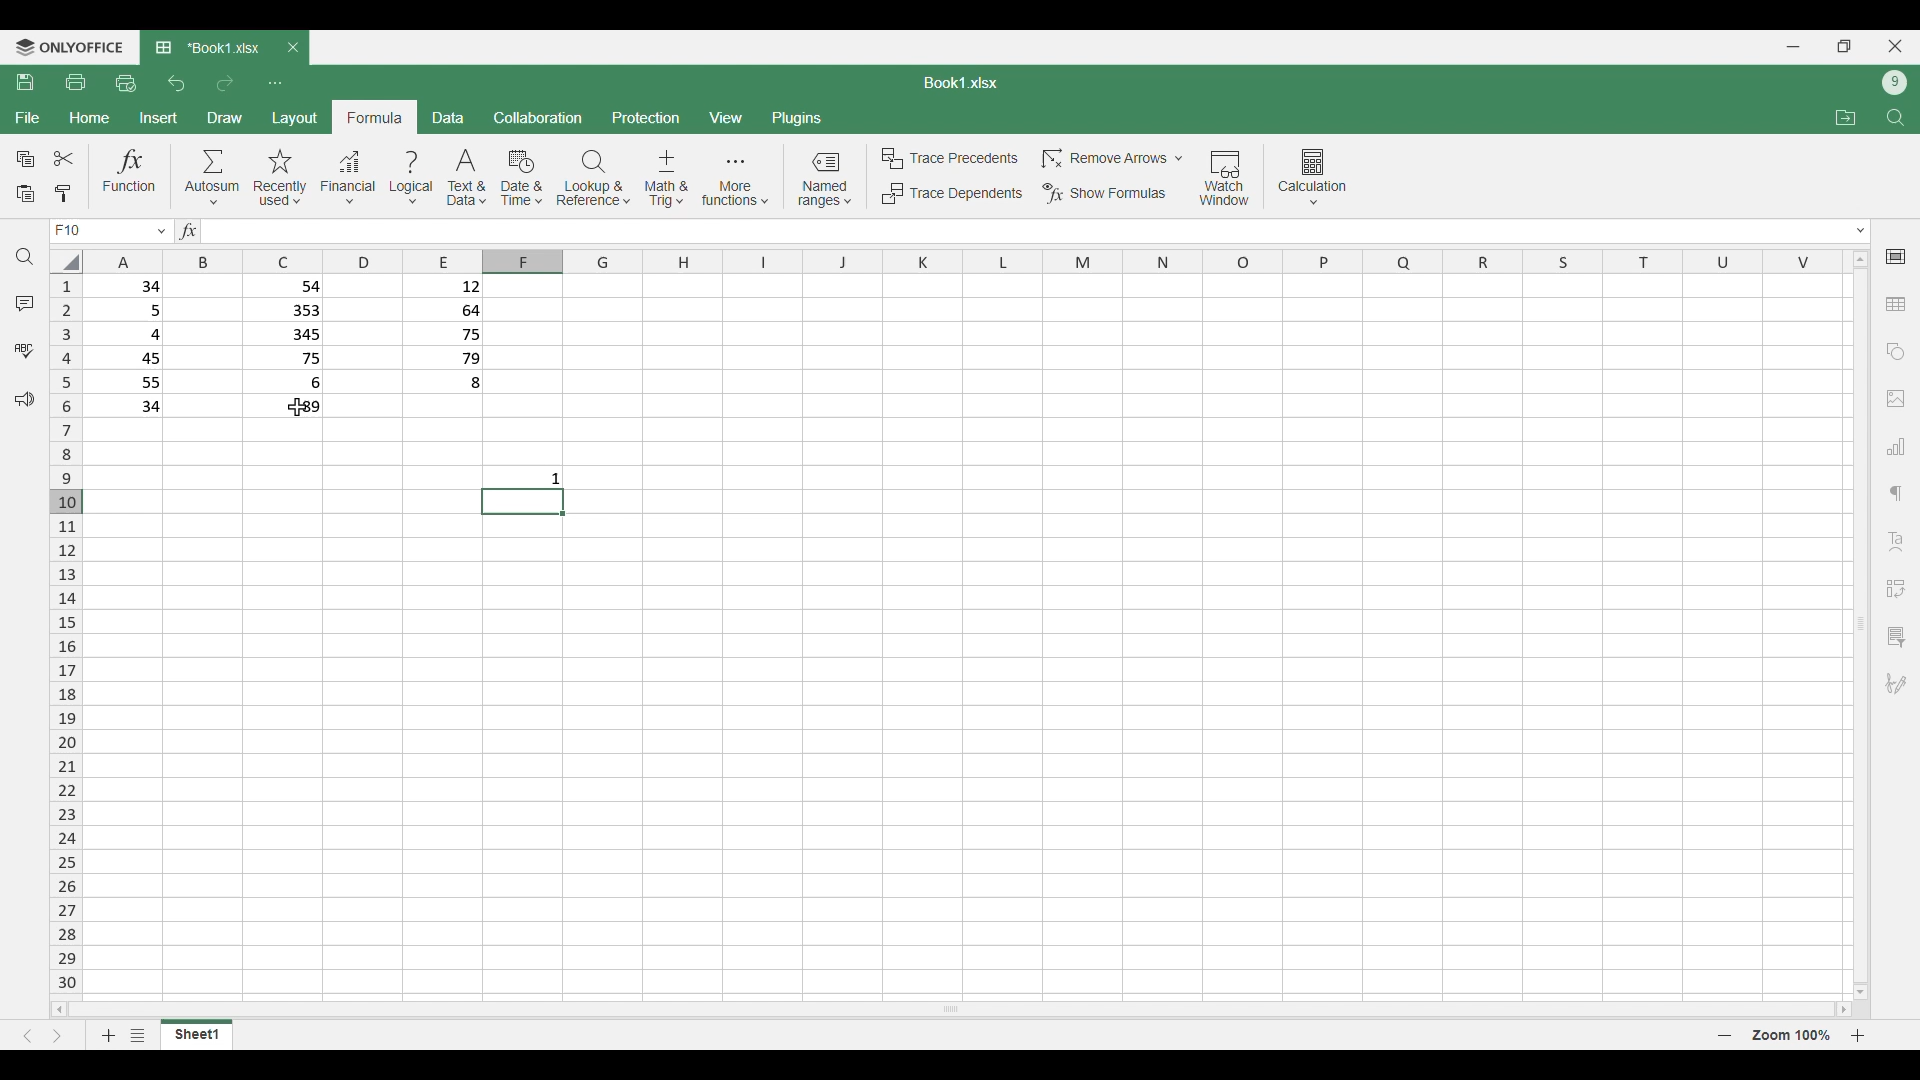 This screenshot has height=1080, width=1920. I want to click on Current sheet, so click(197, 1034).